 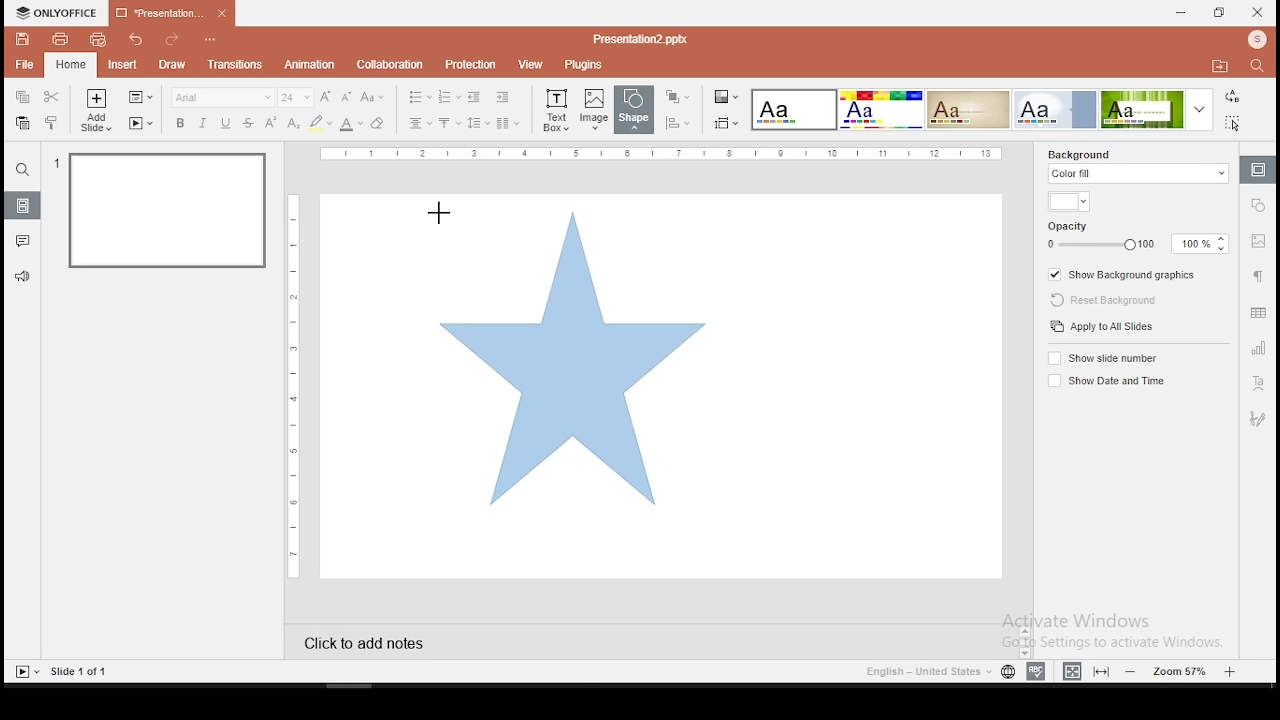 I want to click on superscript, so click(x=269, y=121).